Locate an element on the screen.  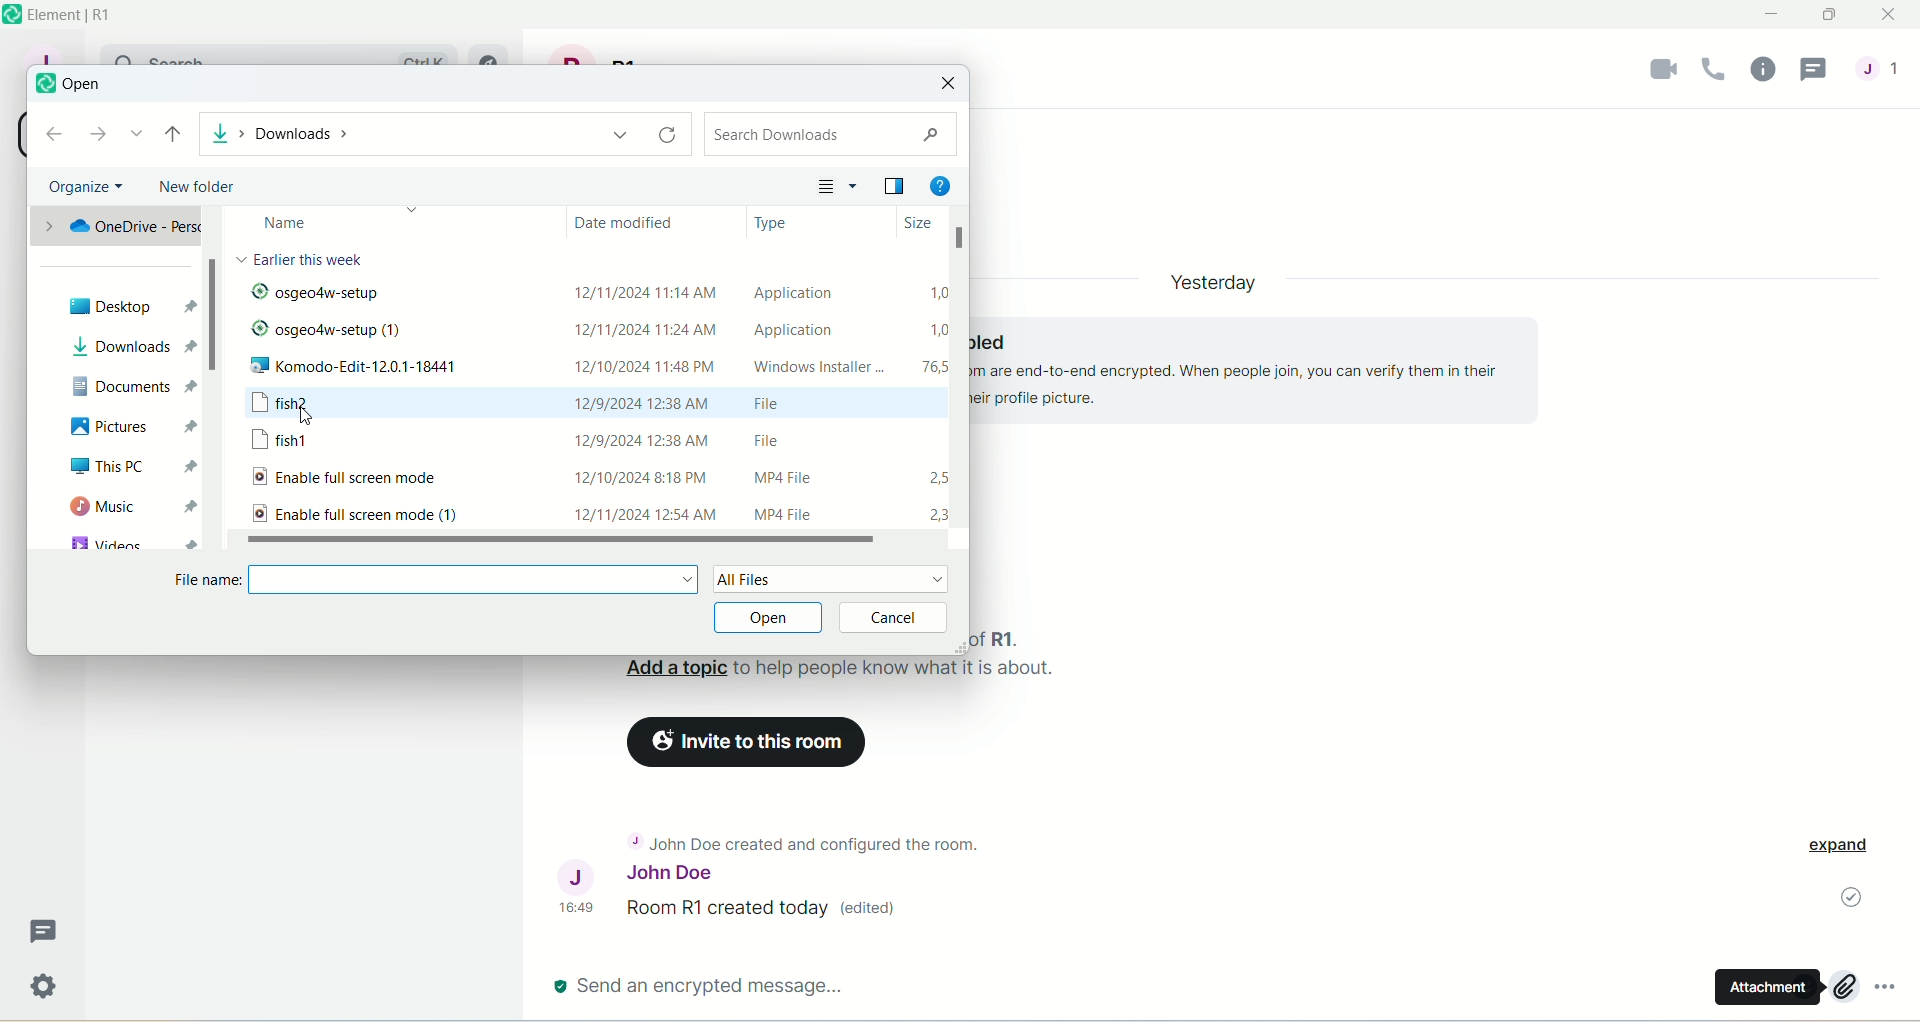
location is located at coordinates (442, 132).